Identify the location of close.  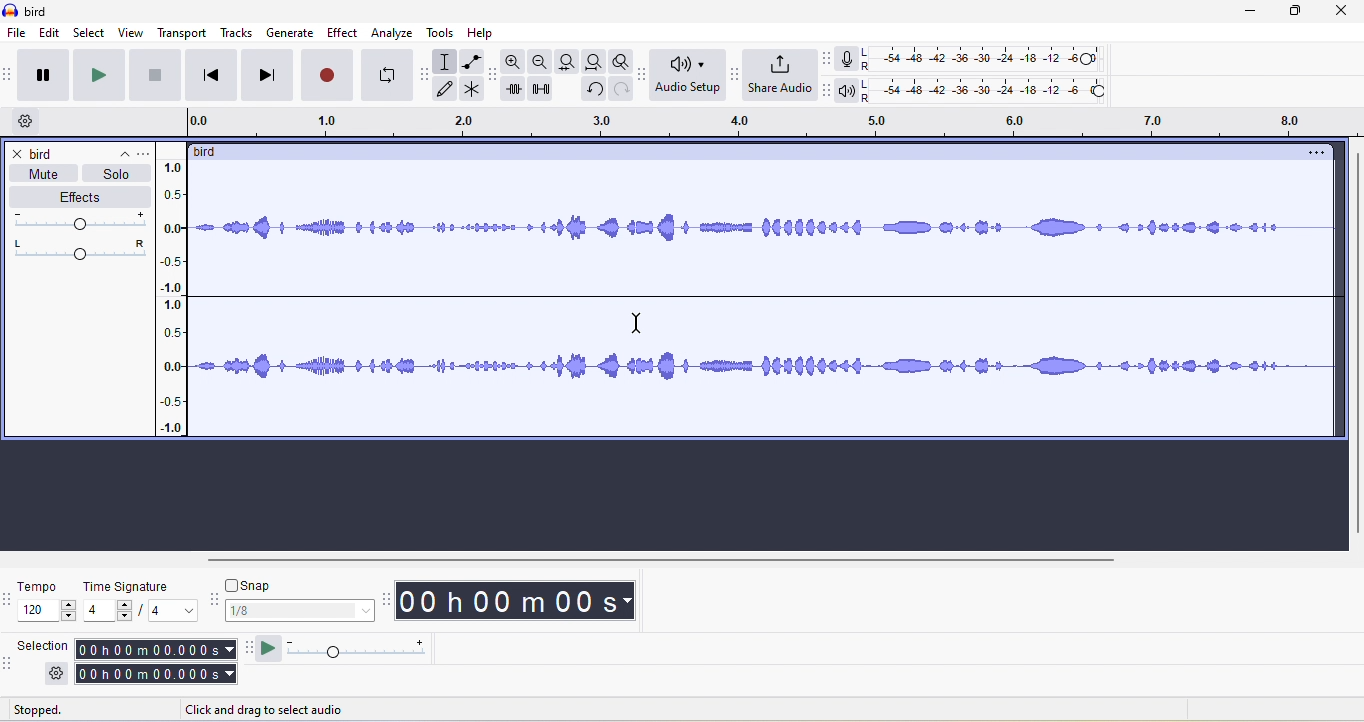
(1347, 14).